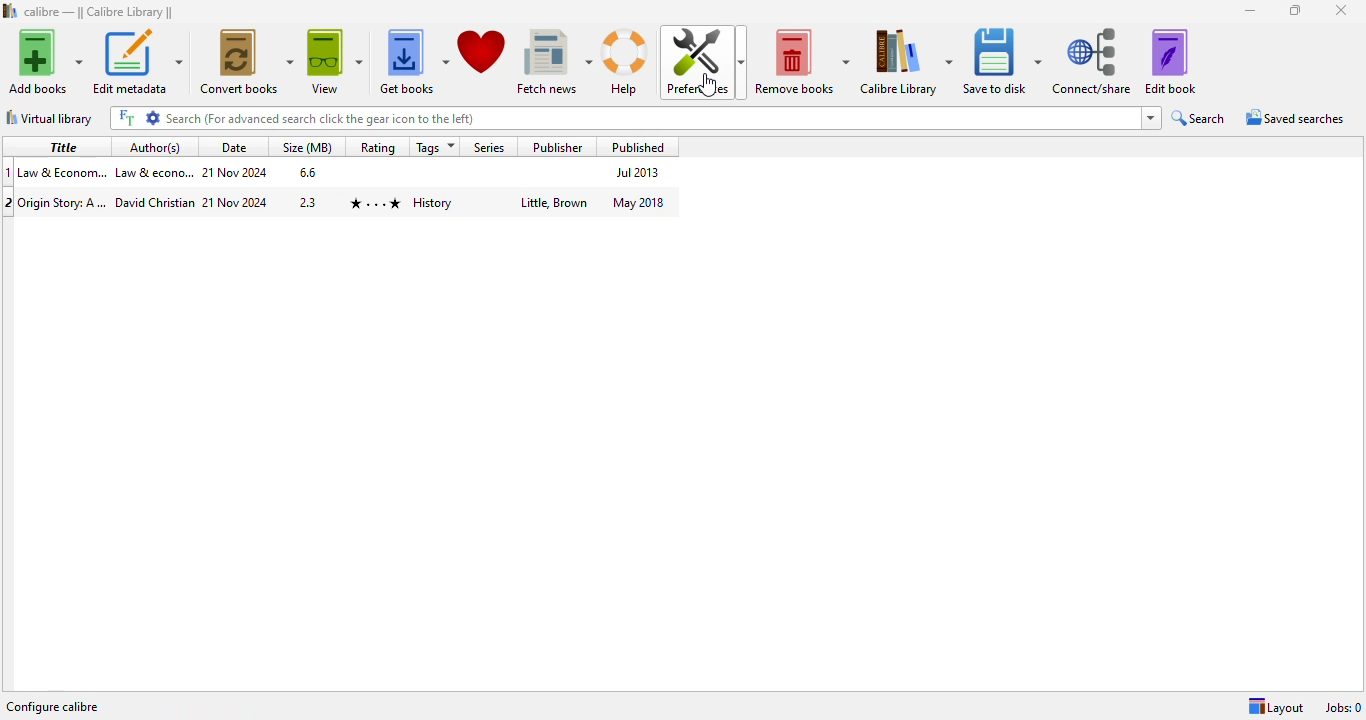 This screenshot has width=1366, height=720. Describe the element at coordinates (336, 200) in the screenshot. I see `book 2` at that location.